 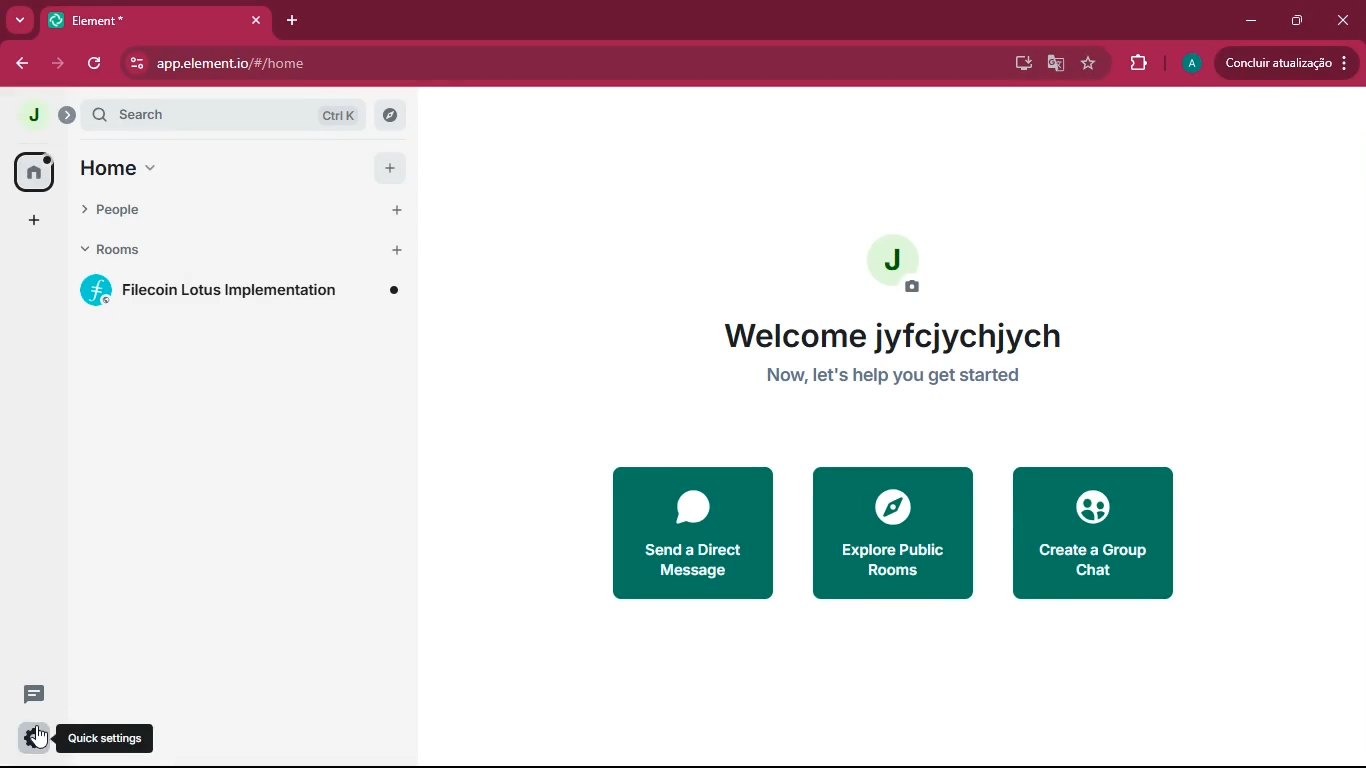 I want to click on extensions, so click(x=1136, y=63).